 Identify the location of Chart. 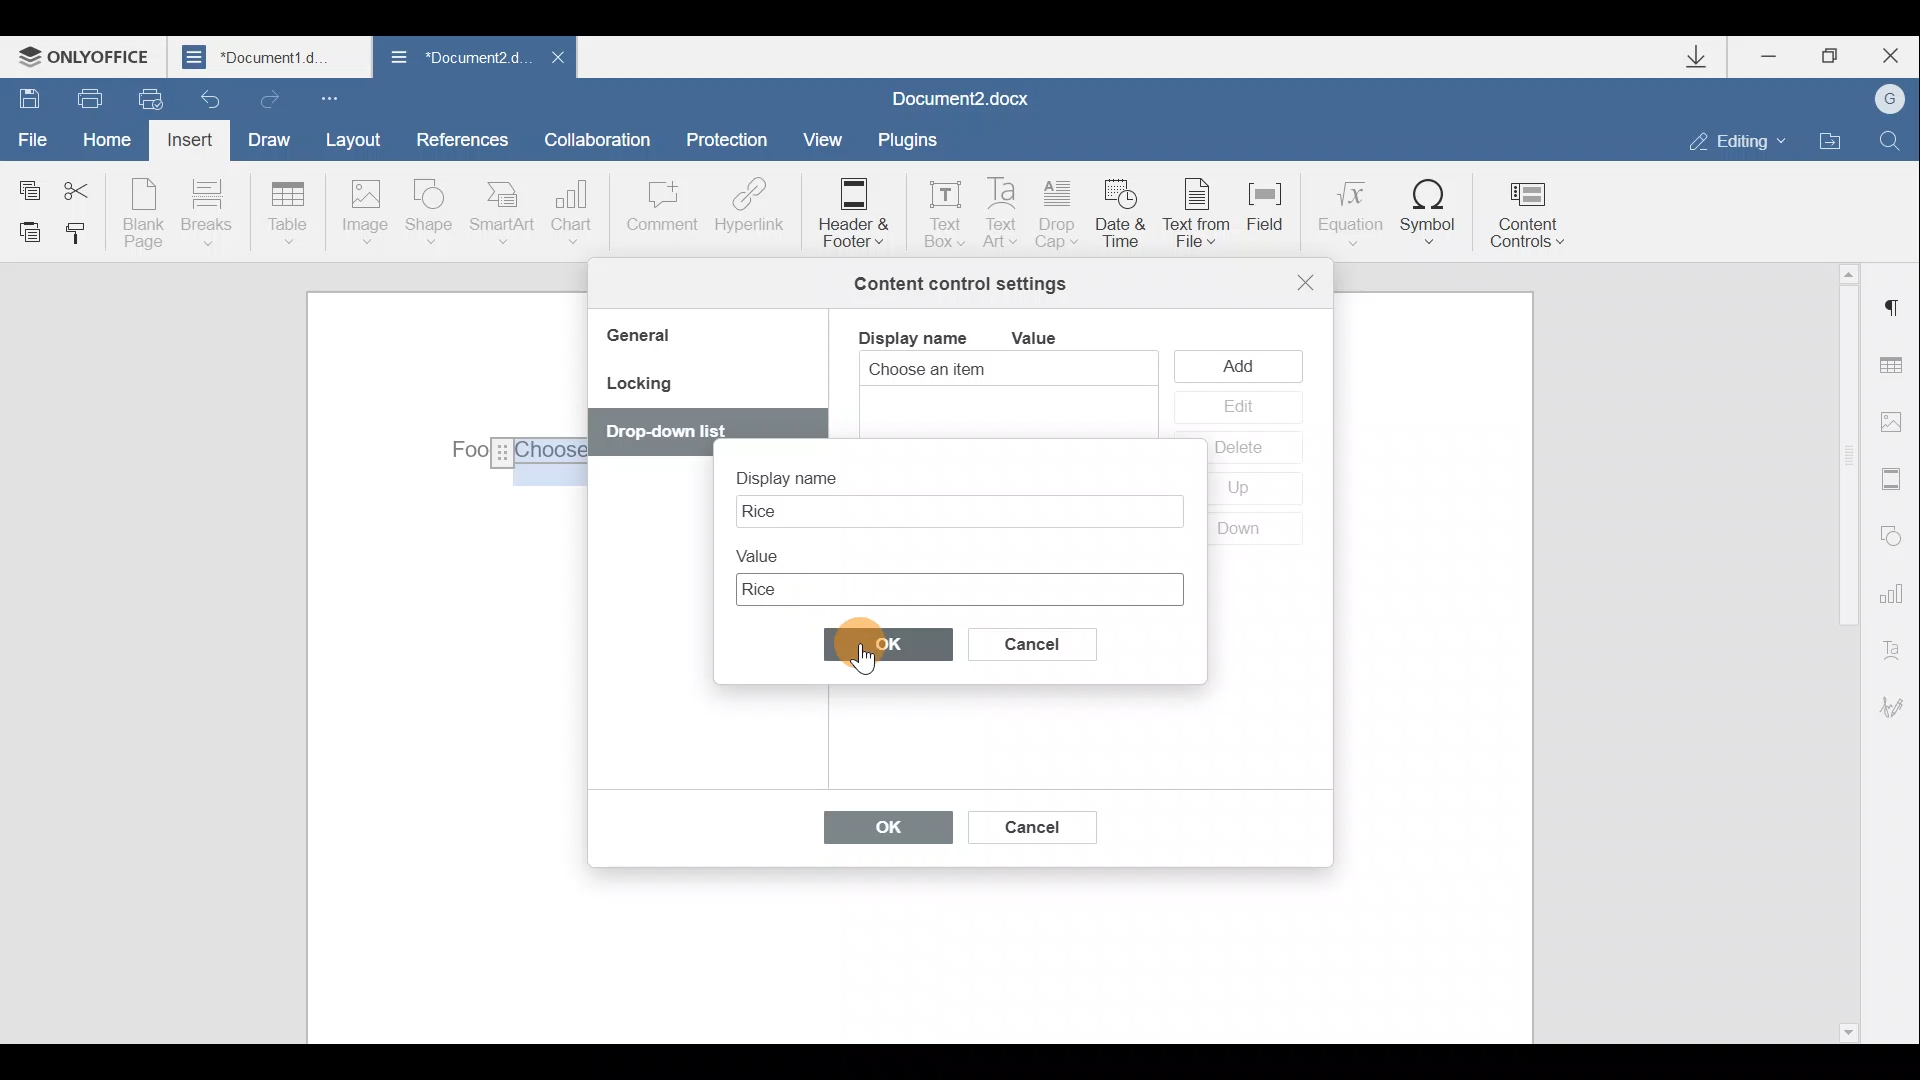
(576, 212).